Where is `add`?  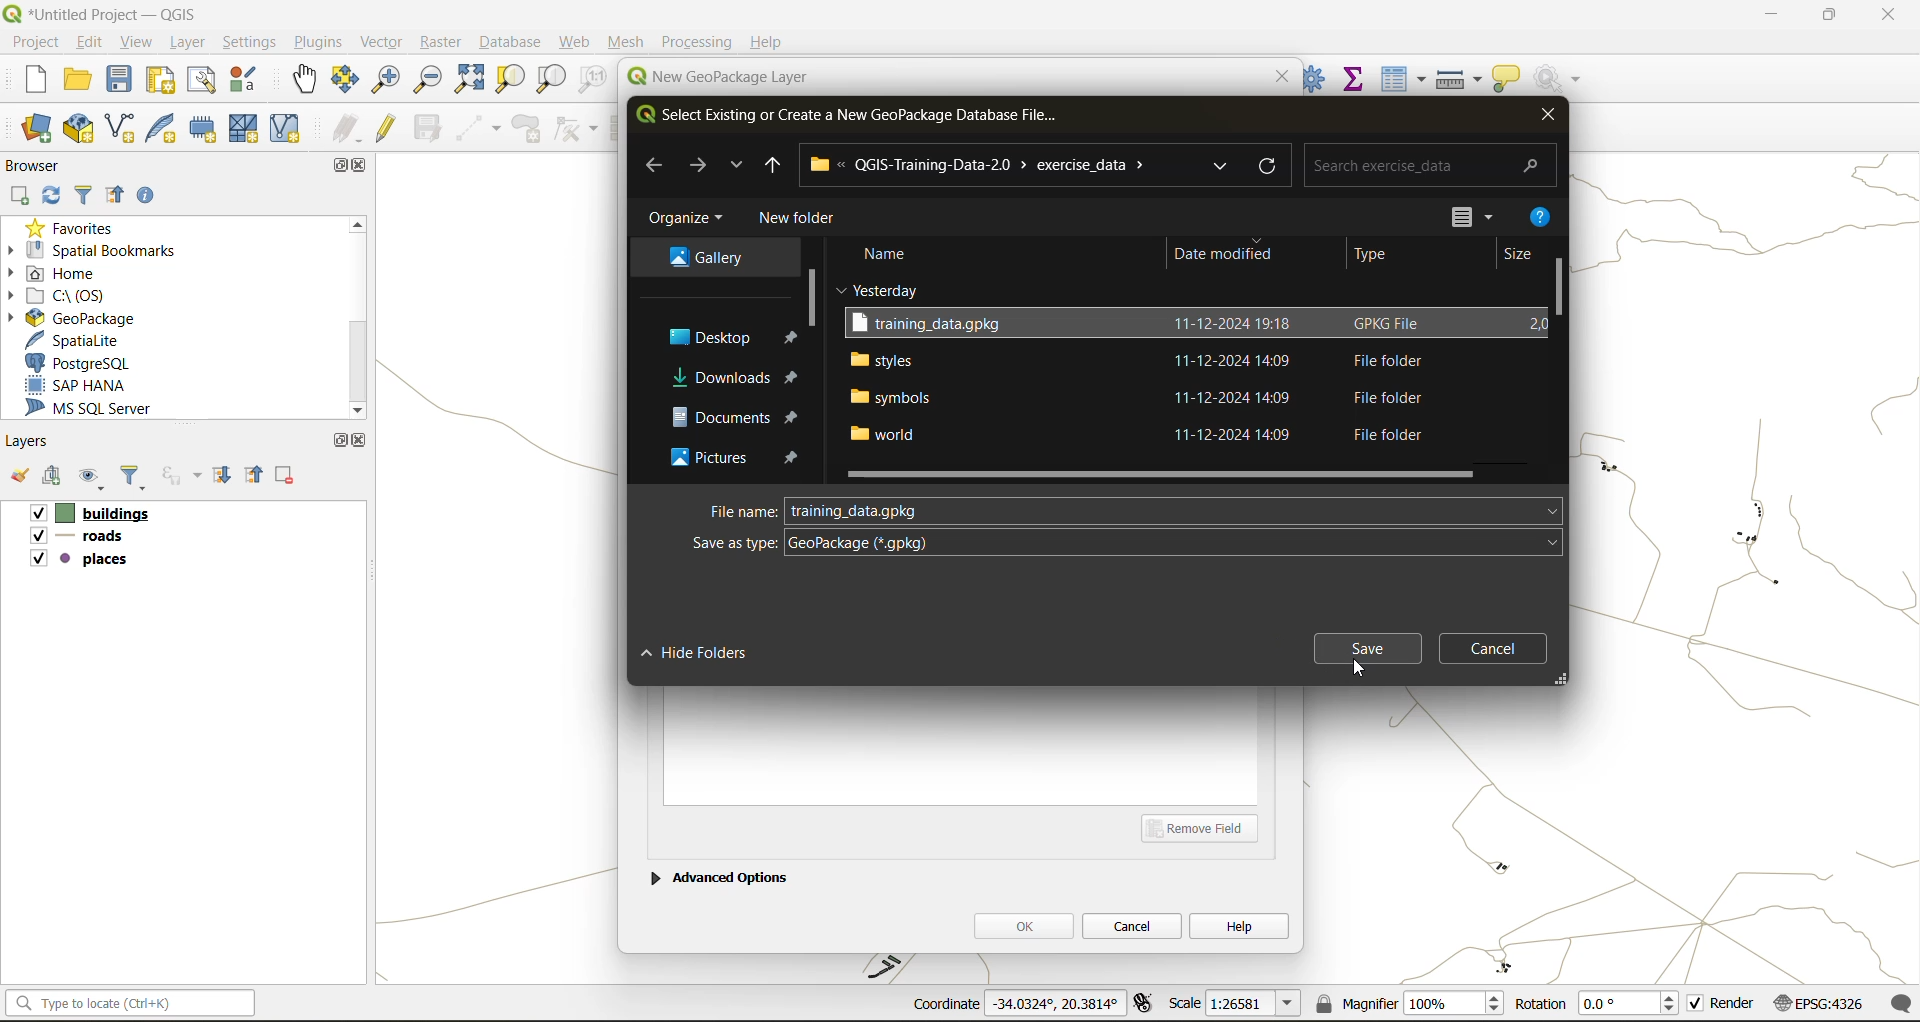 add is located at coordinates (55, 478).